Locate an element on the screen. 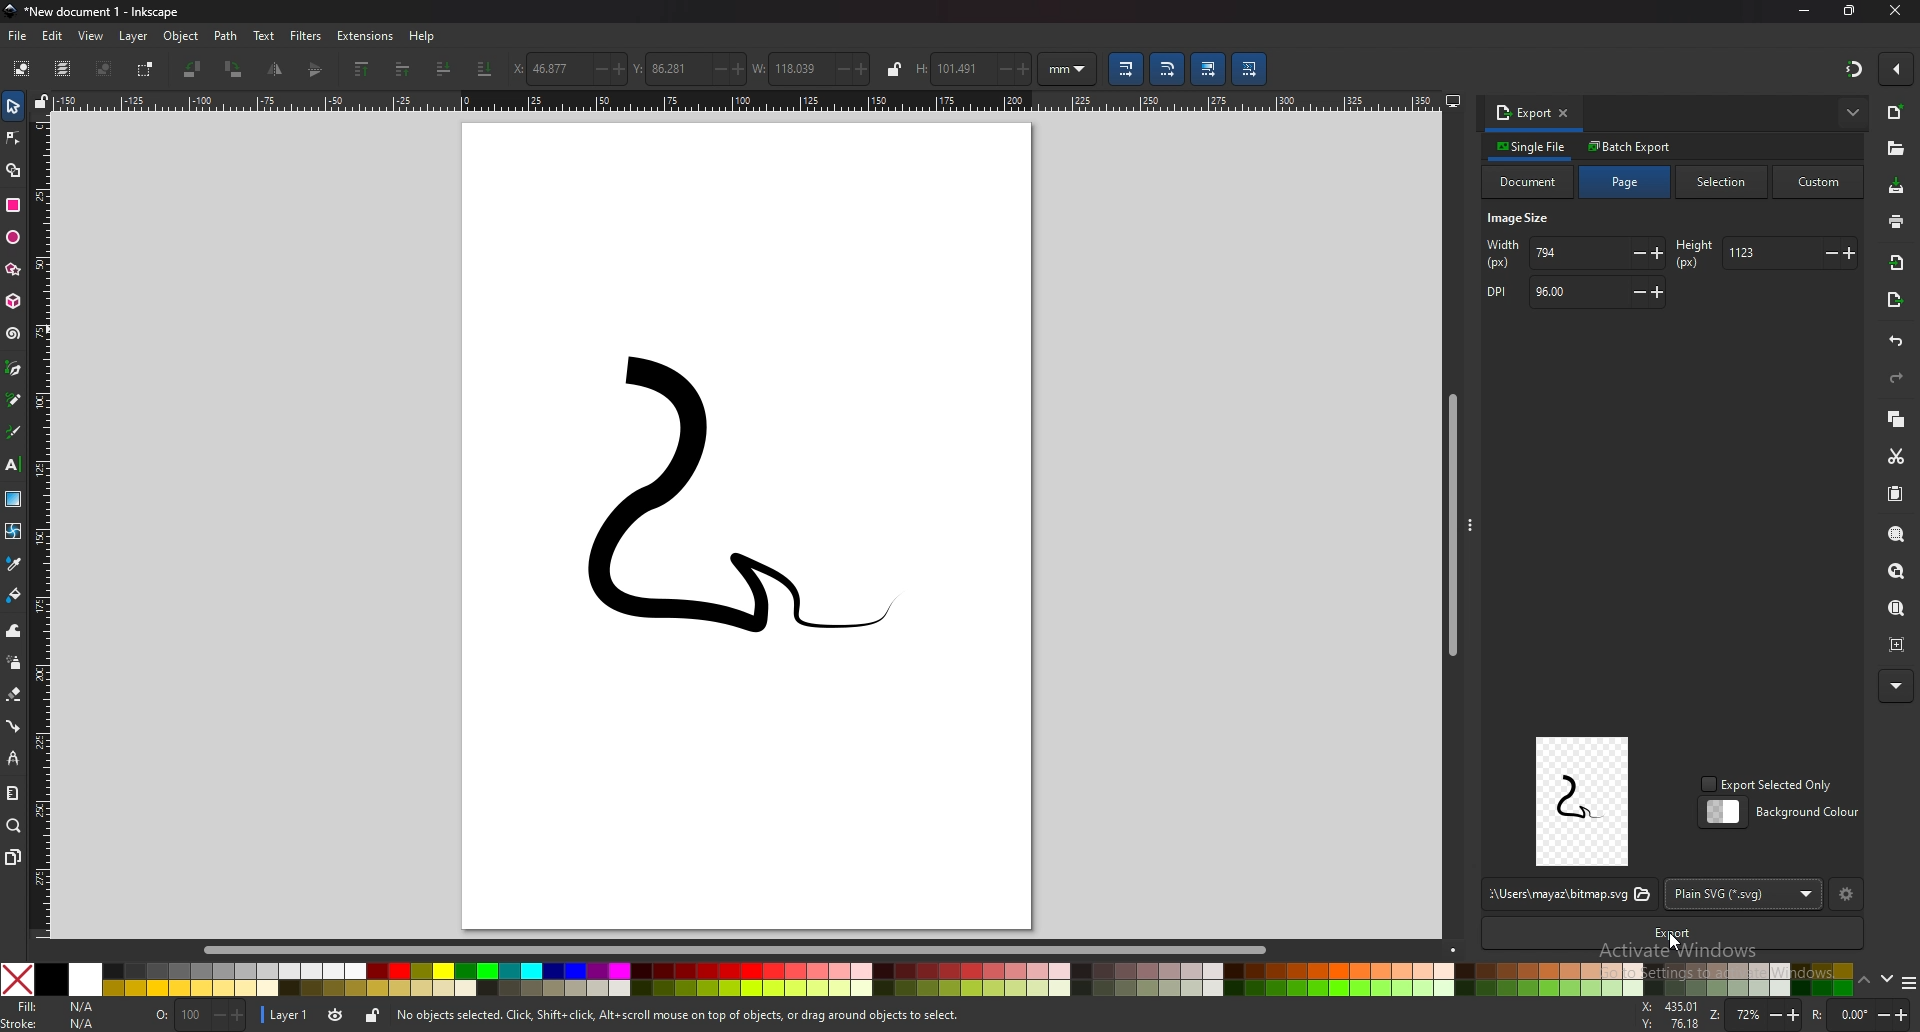 Image resolution: width=1920 pixels, height=1032 pixels. raise selection to top is located at coordinates (362, 70).